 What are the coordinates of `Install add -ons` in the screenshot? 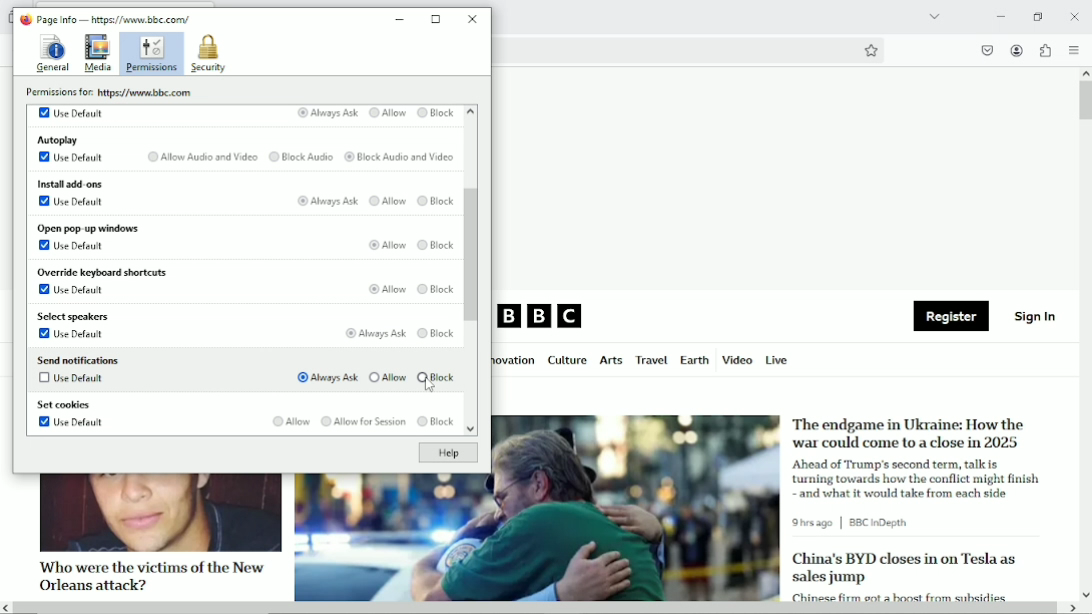 It's located at (69, 182).